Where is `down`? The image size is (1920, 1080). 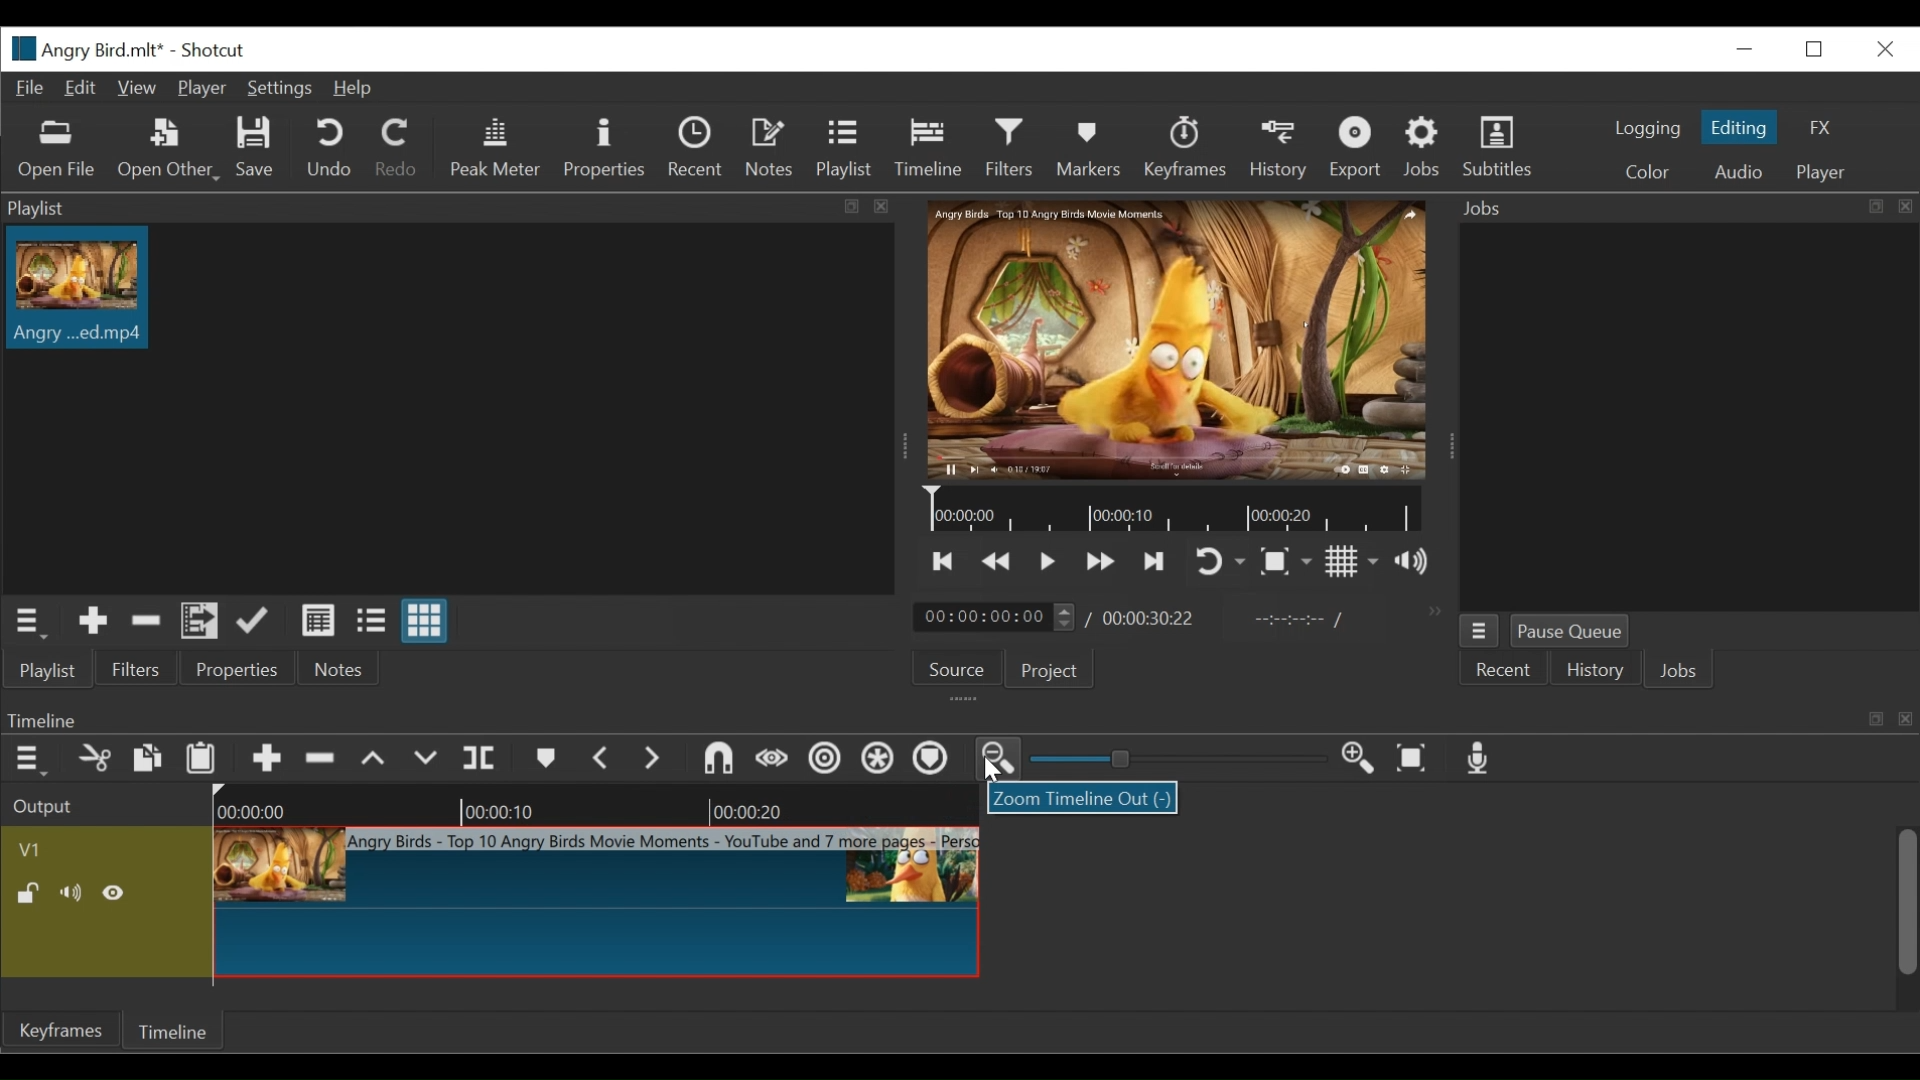 down is located at coordinates (432, 759).